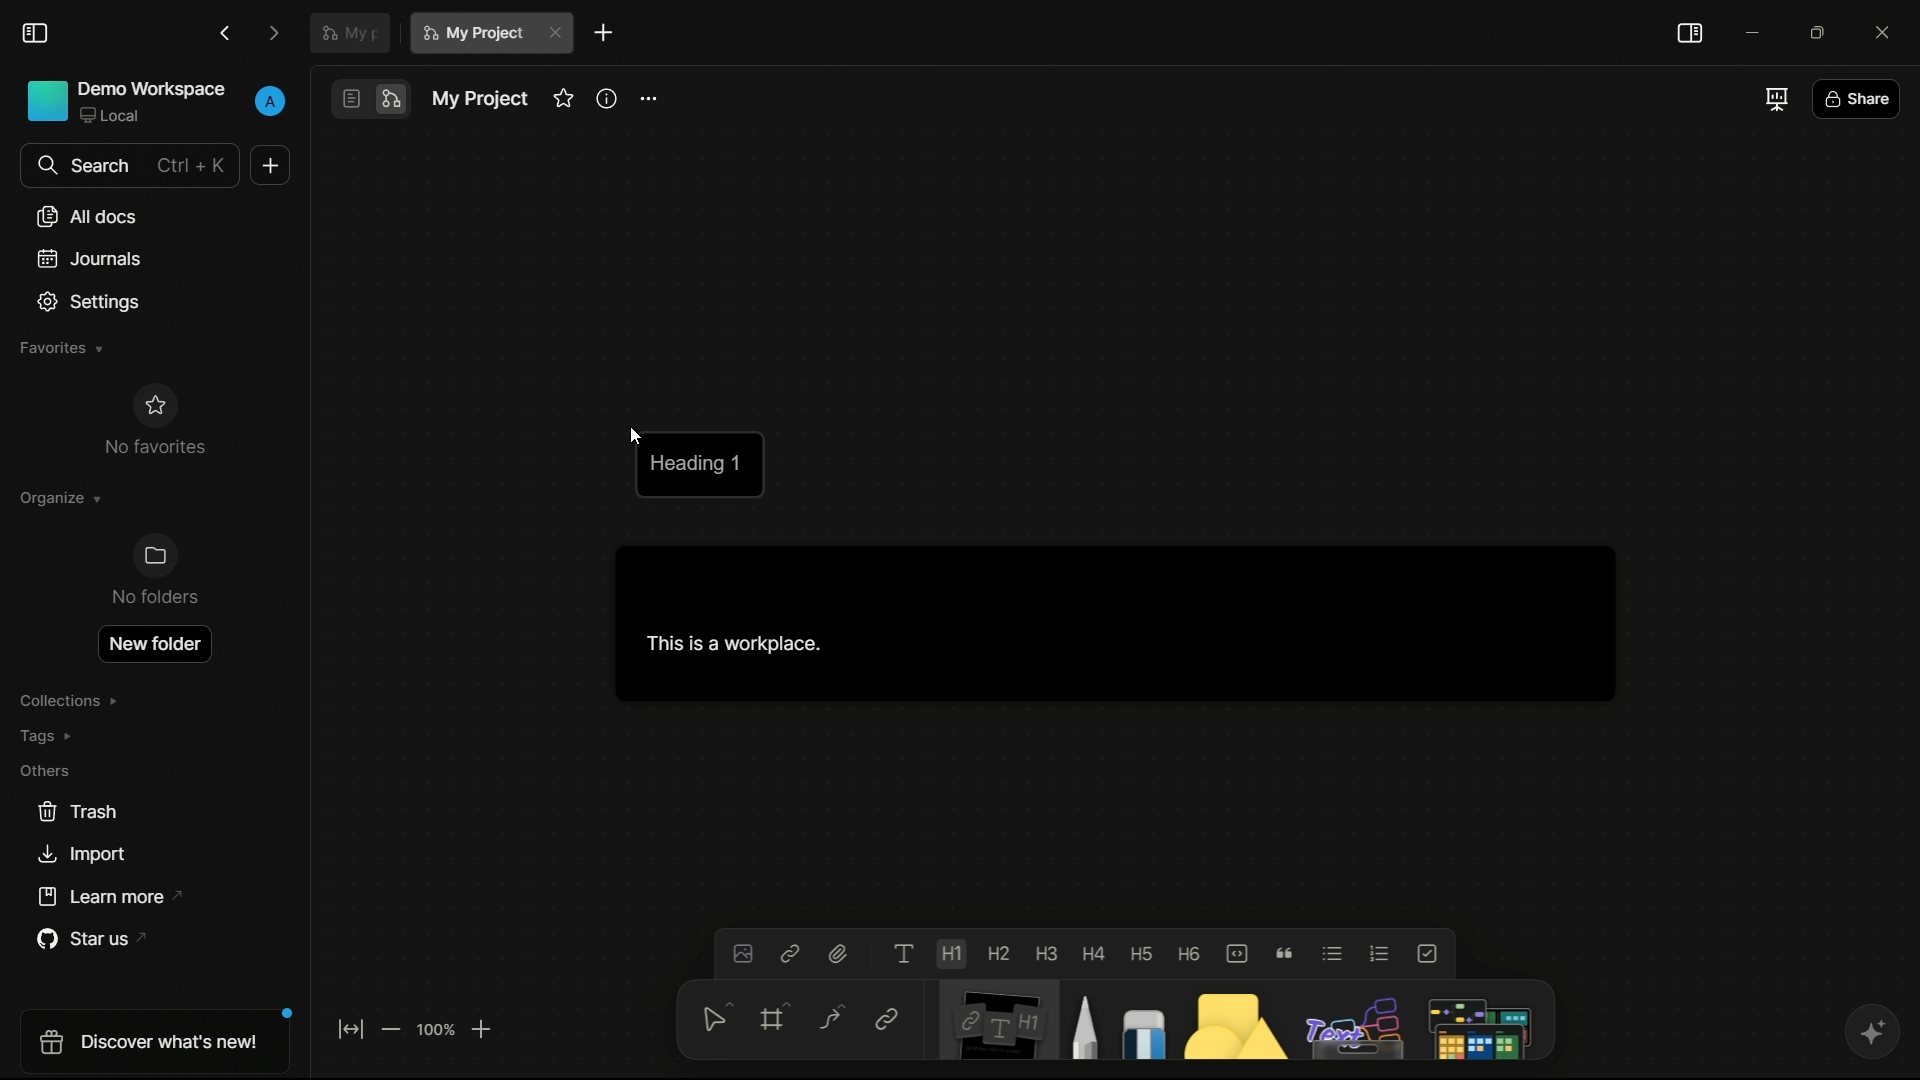  Describe the element at coordinates (1325, 950) in the screenshot. I see `bulleted list` at that location.